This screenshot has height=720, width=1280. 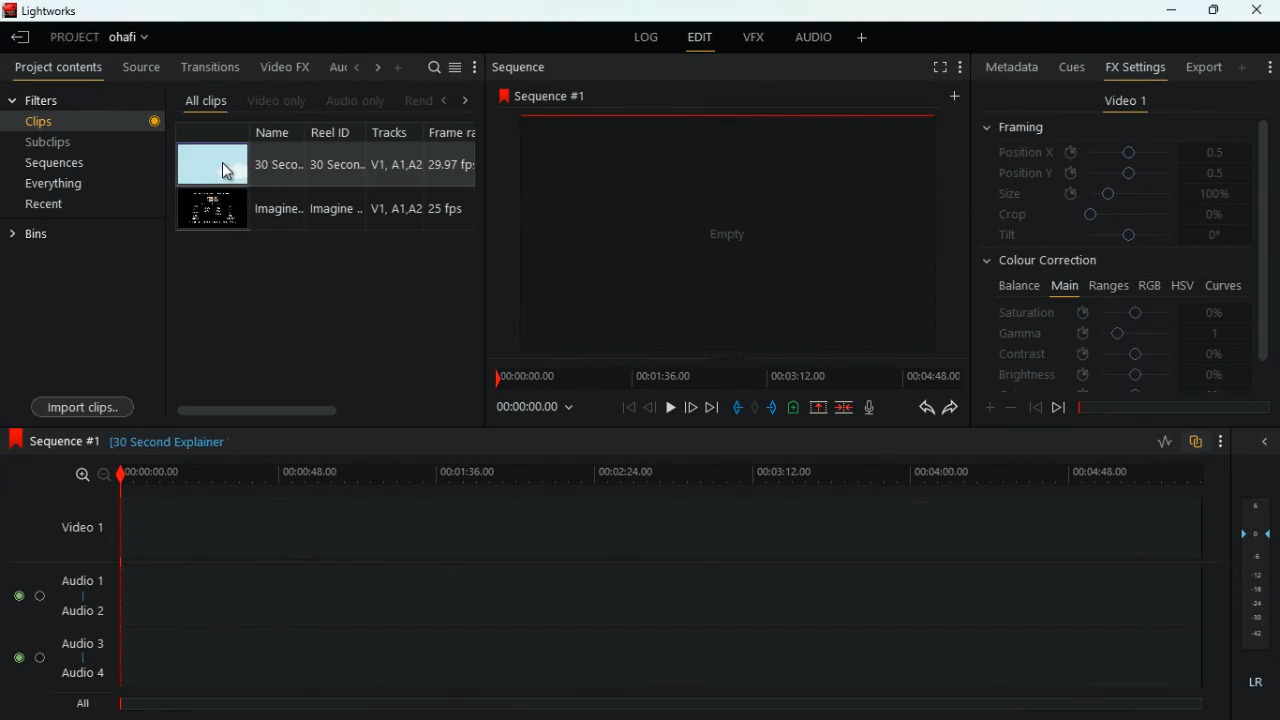 I want to click on time, so click(x=538, y=408).